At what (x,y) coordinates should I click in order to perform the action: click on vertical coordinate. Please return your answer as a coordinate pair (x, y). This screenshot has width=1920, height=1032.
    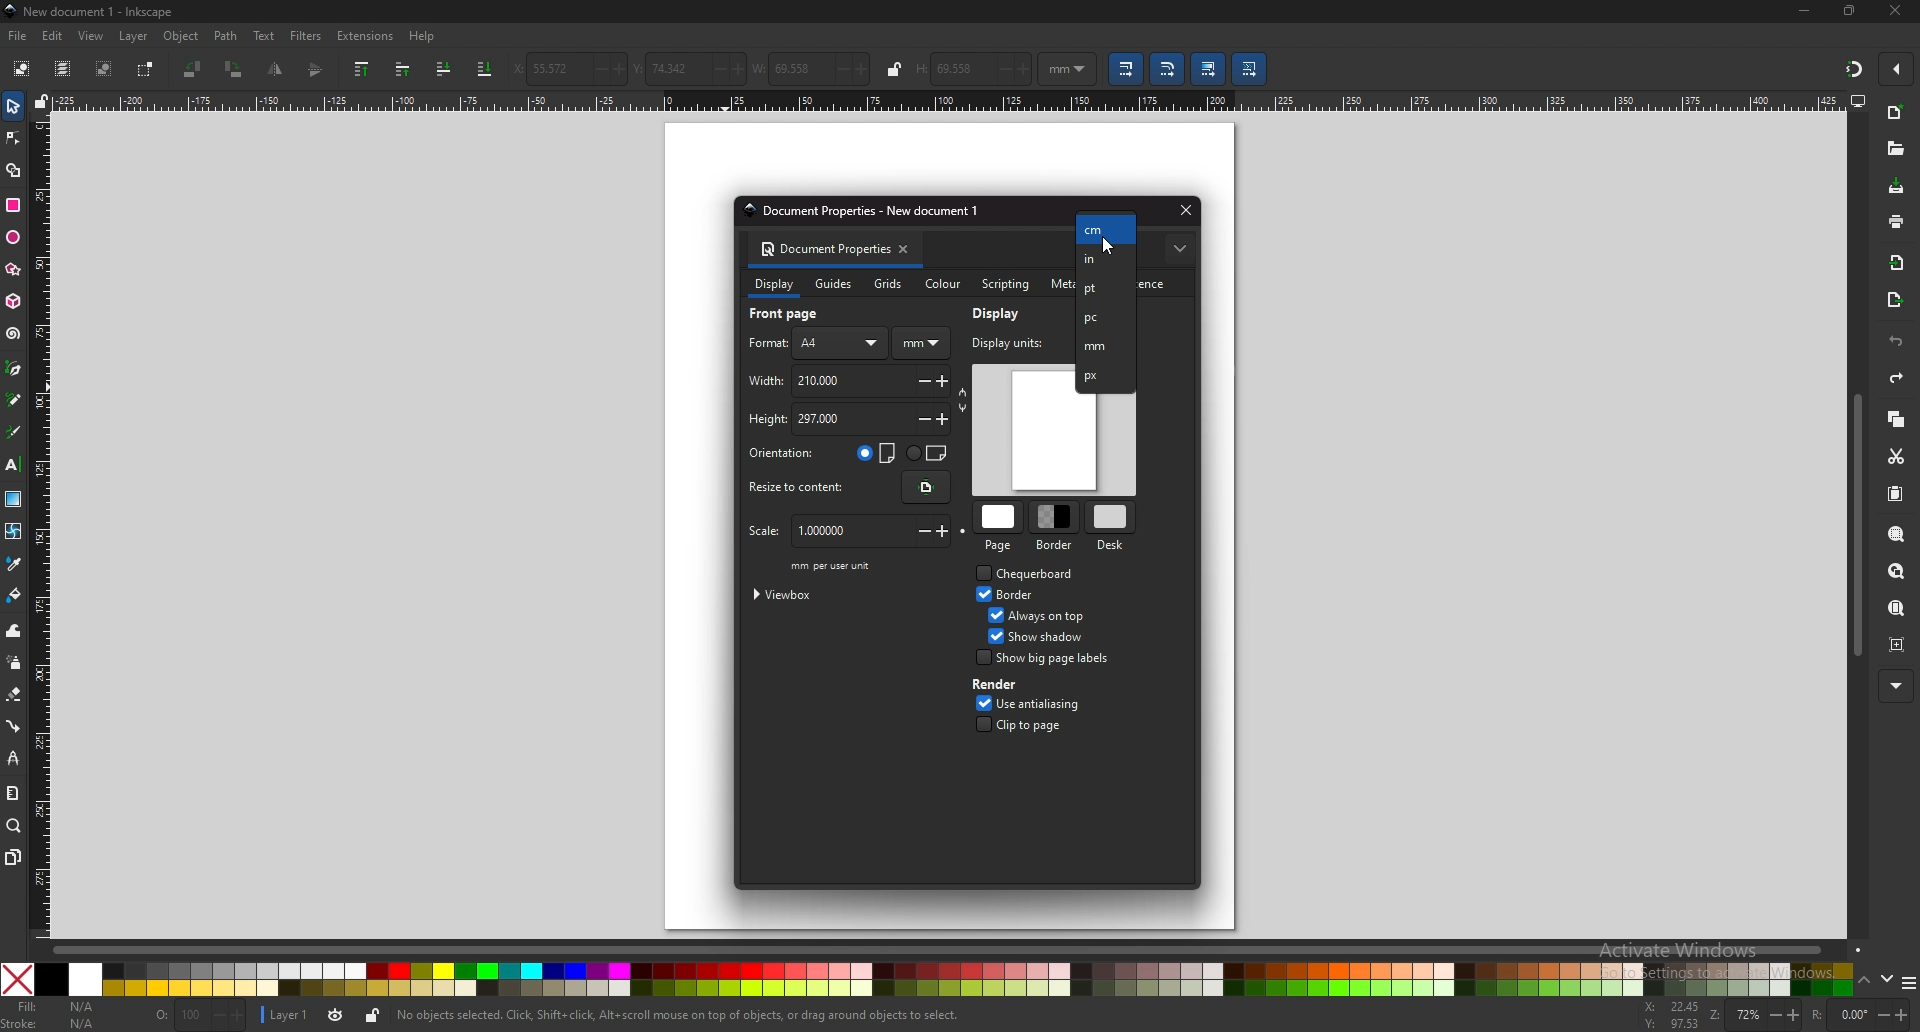
    Looking at the image, I should click on (660, 69).